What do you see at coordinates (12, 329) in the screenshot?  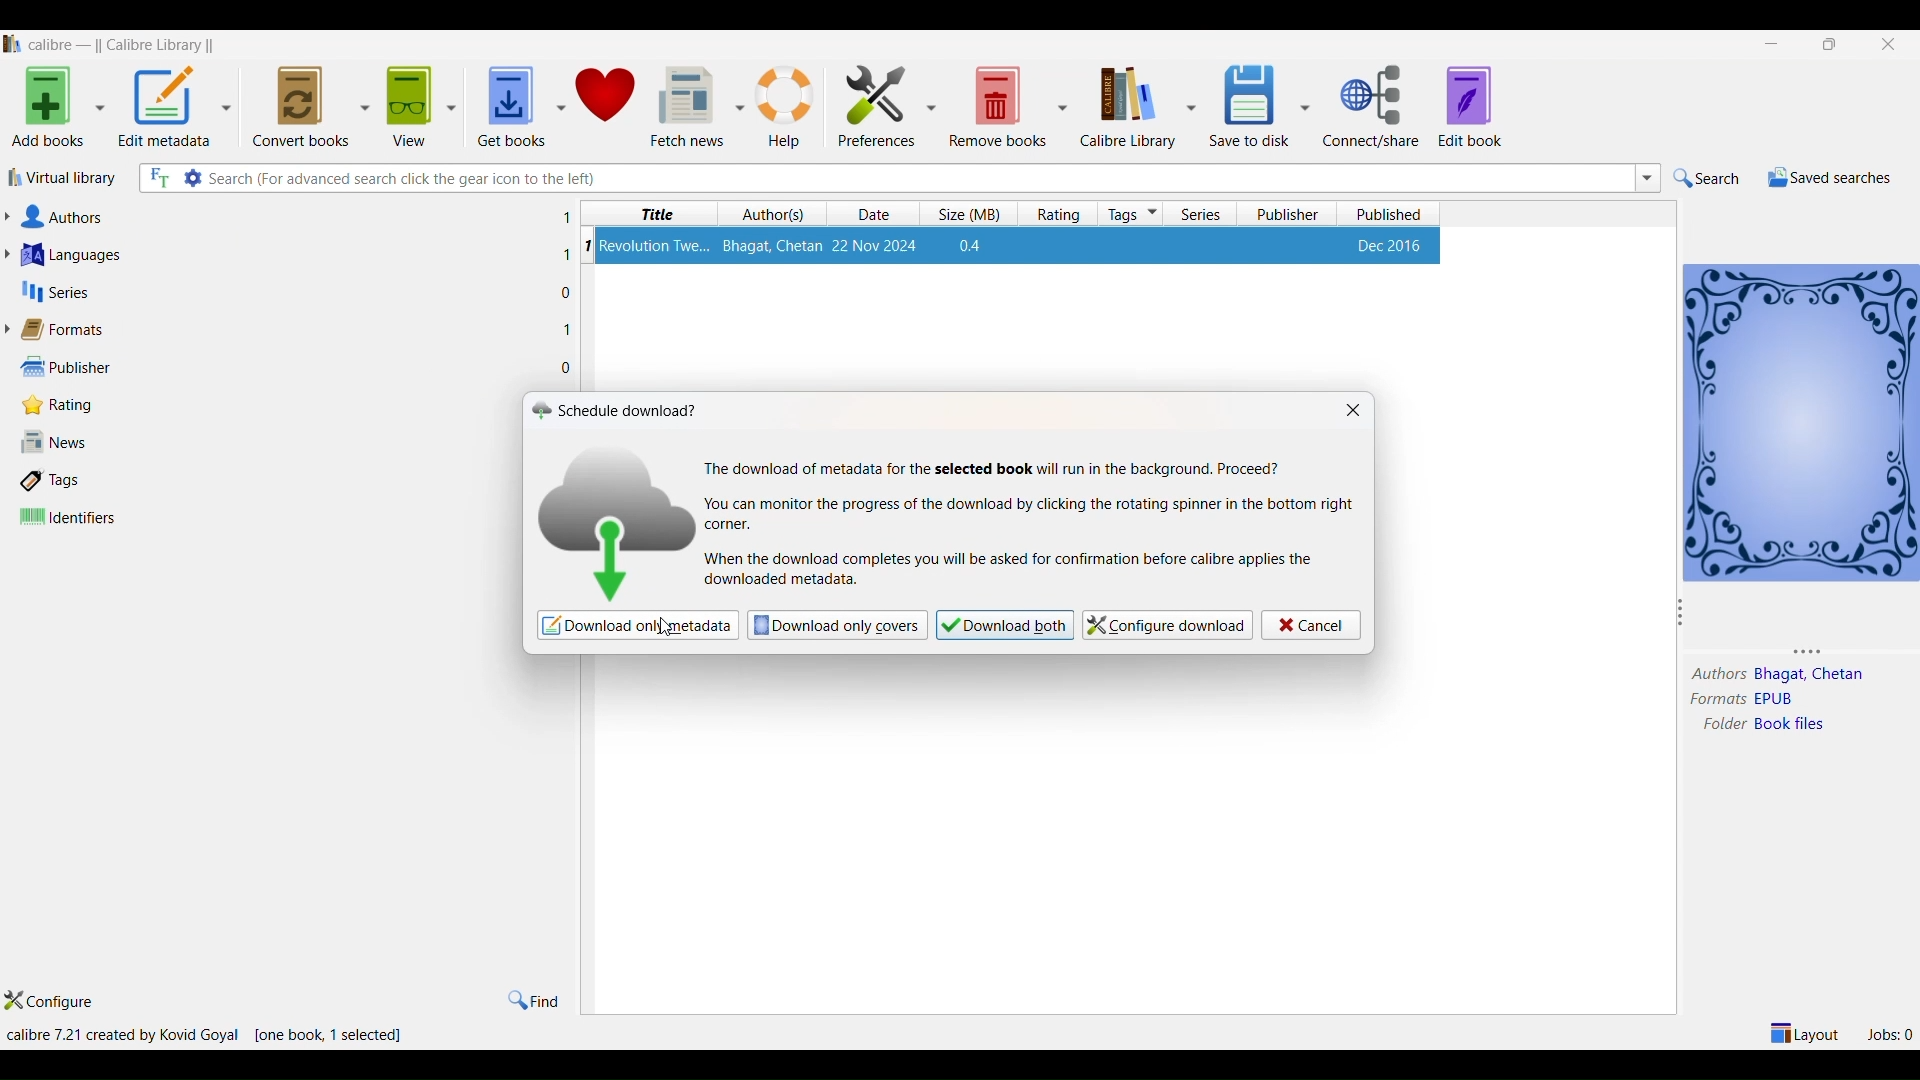 I see `format lists dropdown button` at bounding box center [12, 329].